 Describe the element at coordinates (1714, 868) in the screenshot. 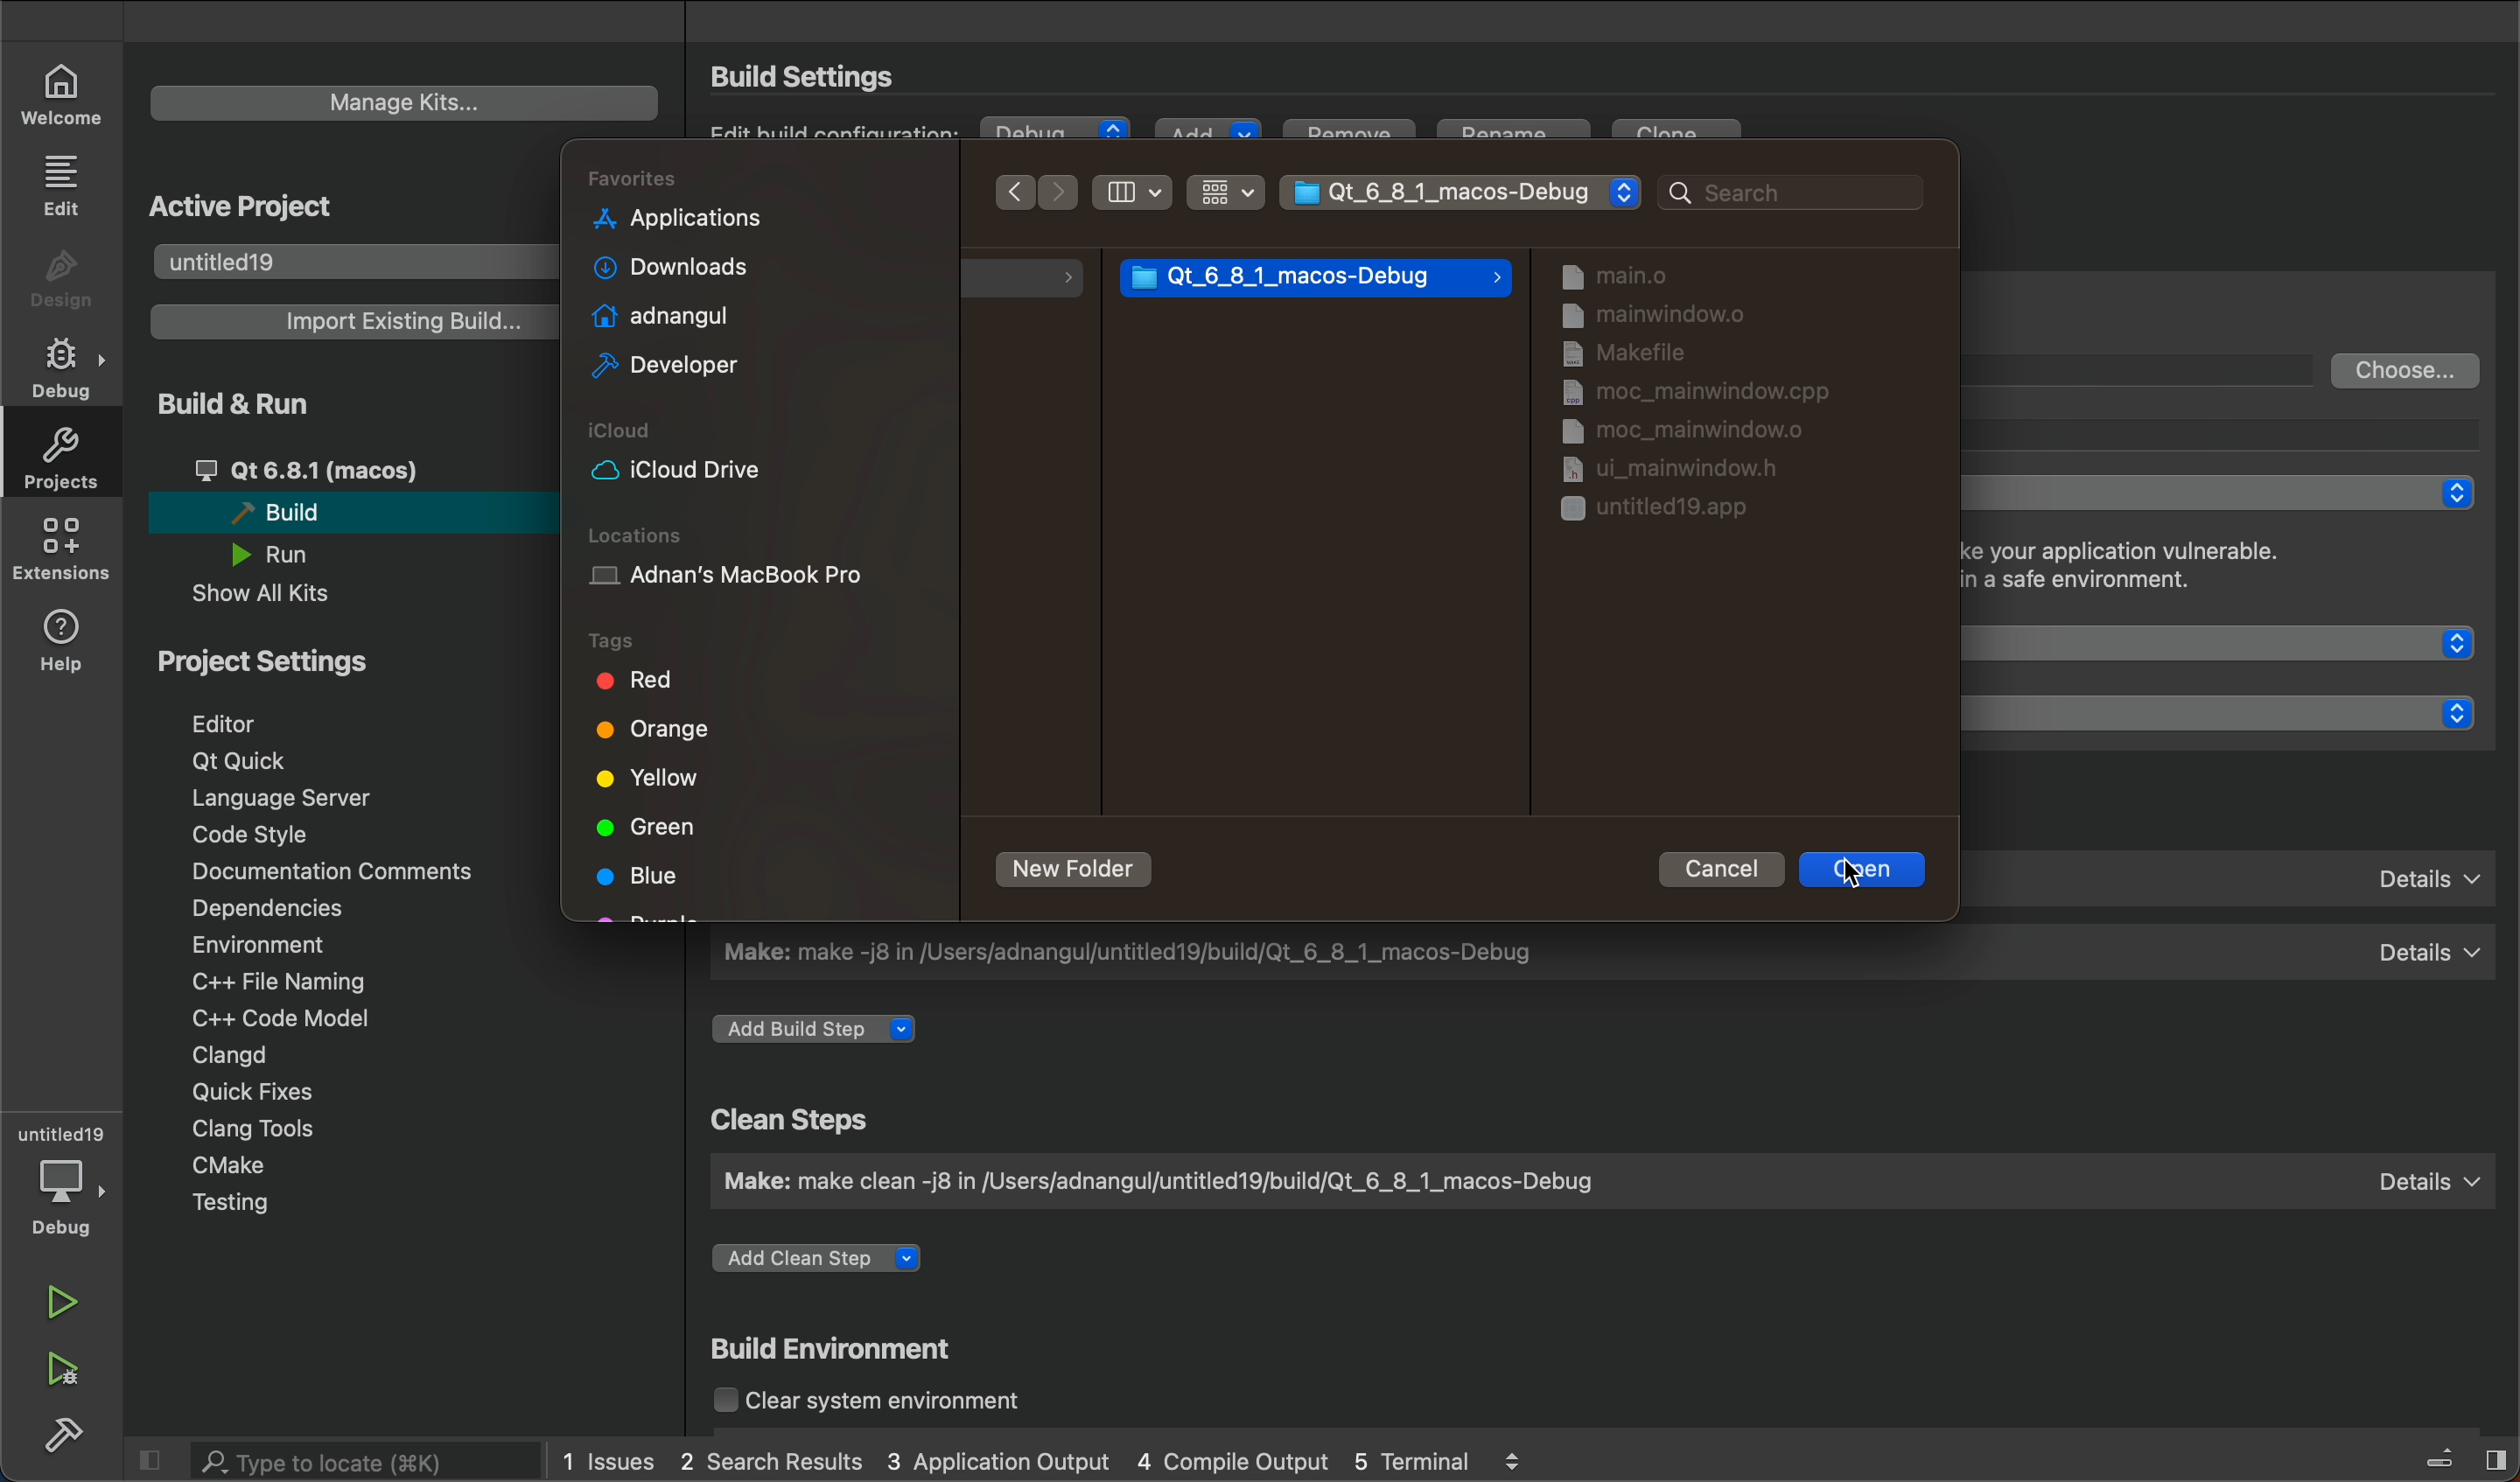

I see `cancel` at that location.